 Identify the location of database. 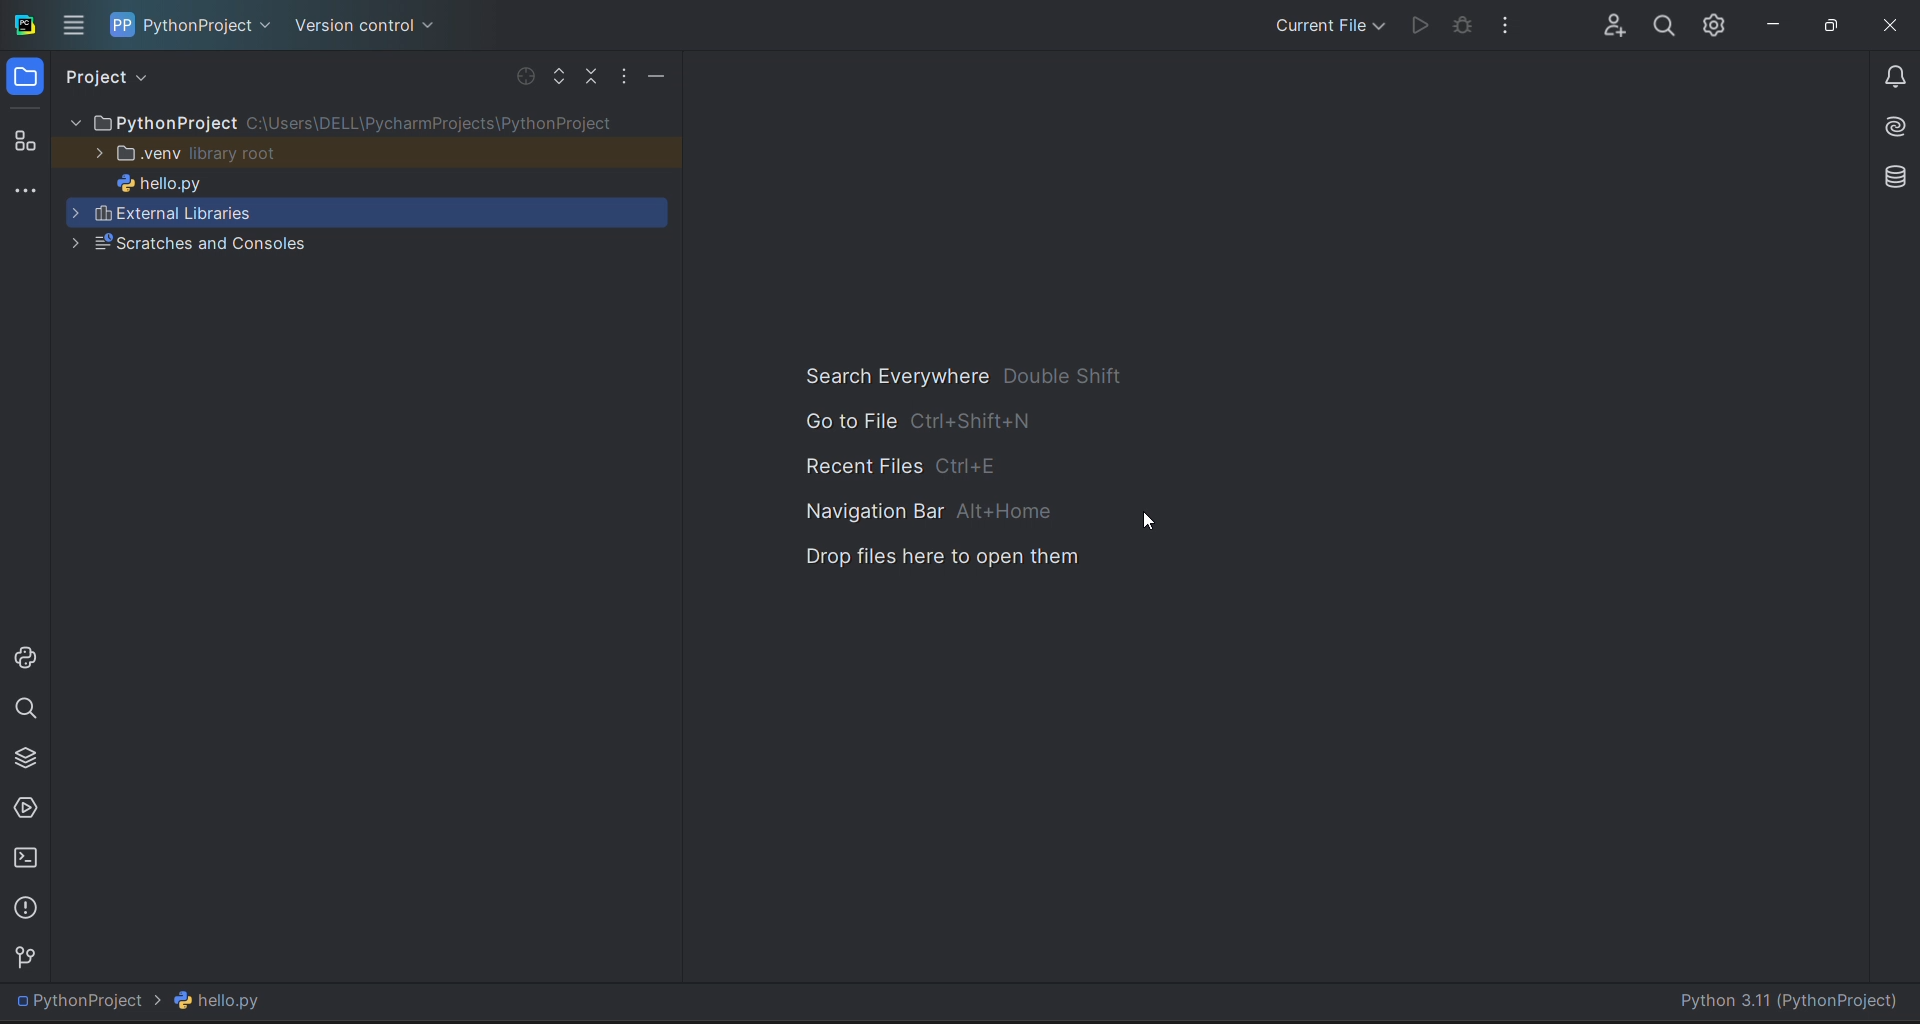
(1897, 178).